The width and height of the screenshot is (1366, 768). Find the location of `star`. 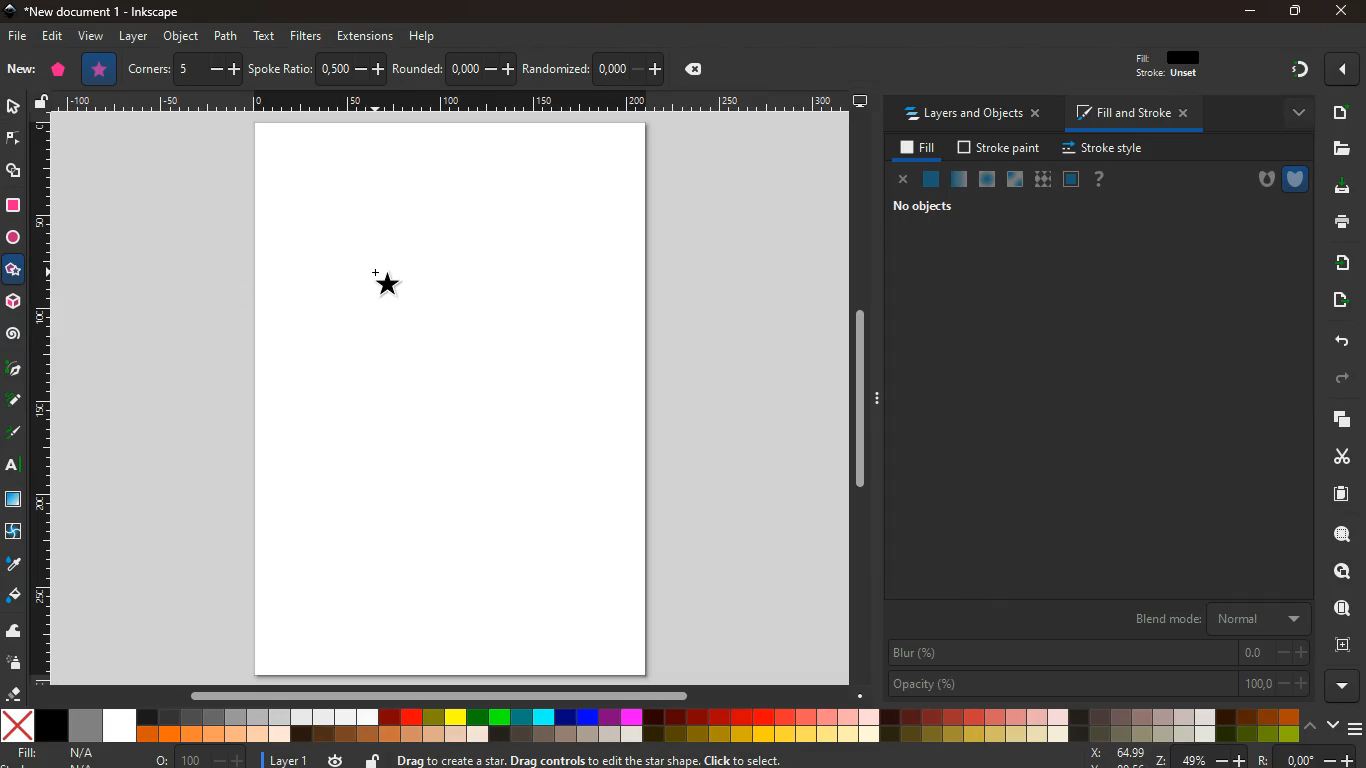

star is located at coordinates (100, 69).